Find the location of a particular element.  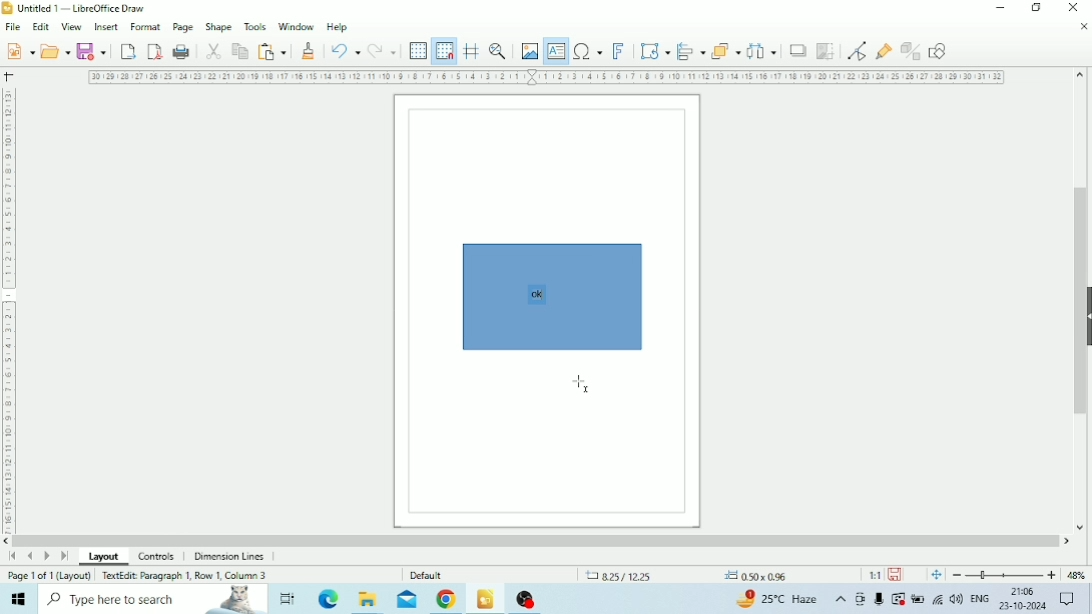

Mail is located at coordinates (405, 600).